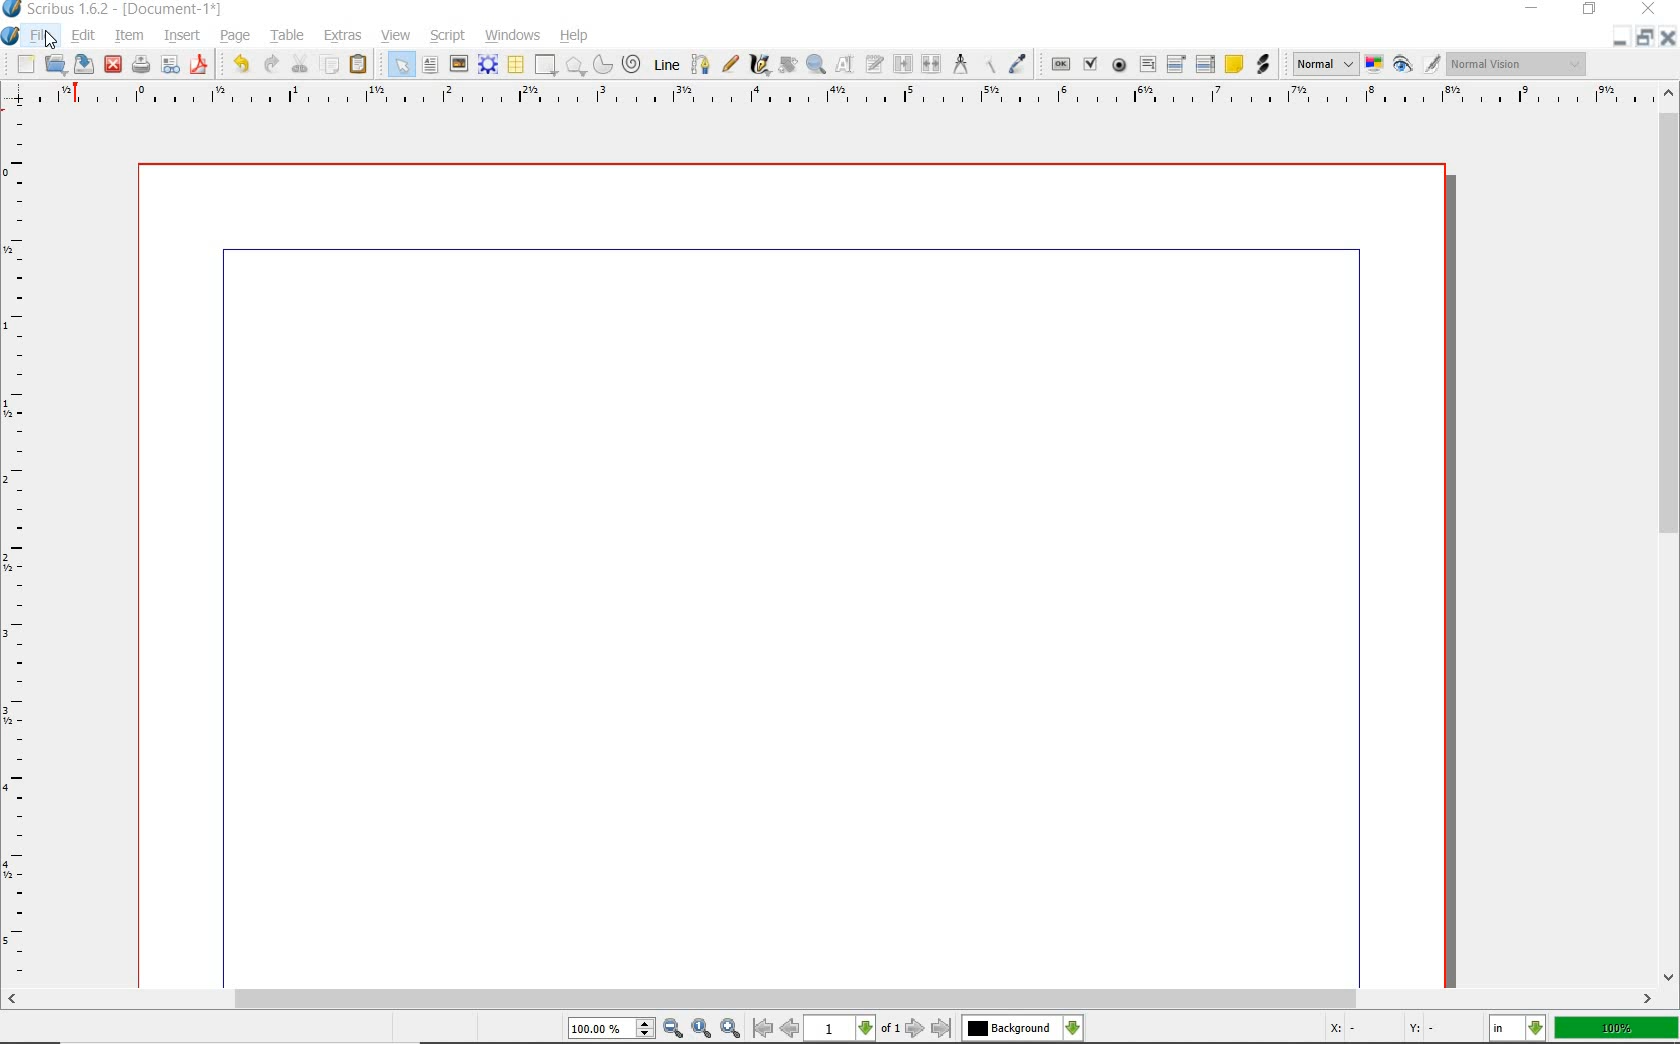 The image size is (1680, 1044). What do you see at coordinates (1020, 63) in the screenshot?
I see `eye dropper` at bounding box center [1020, 63].